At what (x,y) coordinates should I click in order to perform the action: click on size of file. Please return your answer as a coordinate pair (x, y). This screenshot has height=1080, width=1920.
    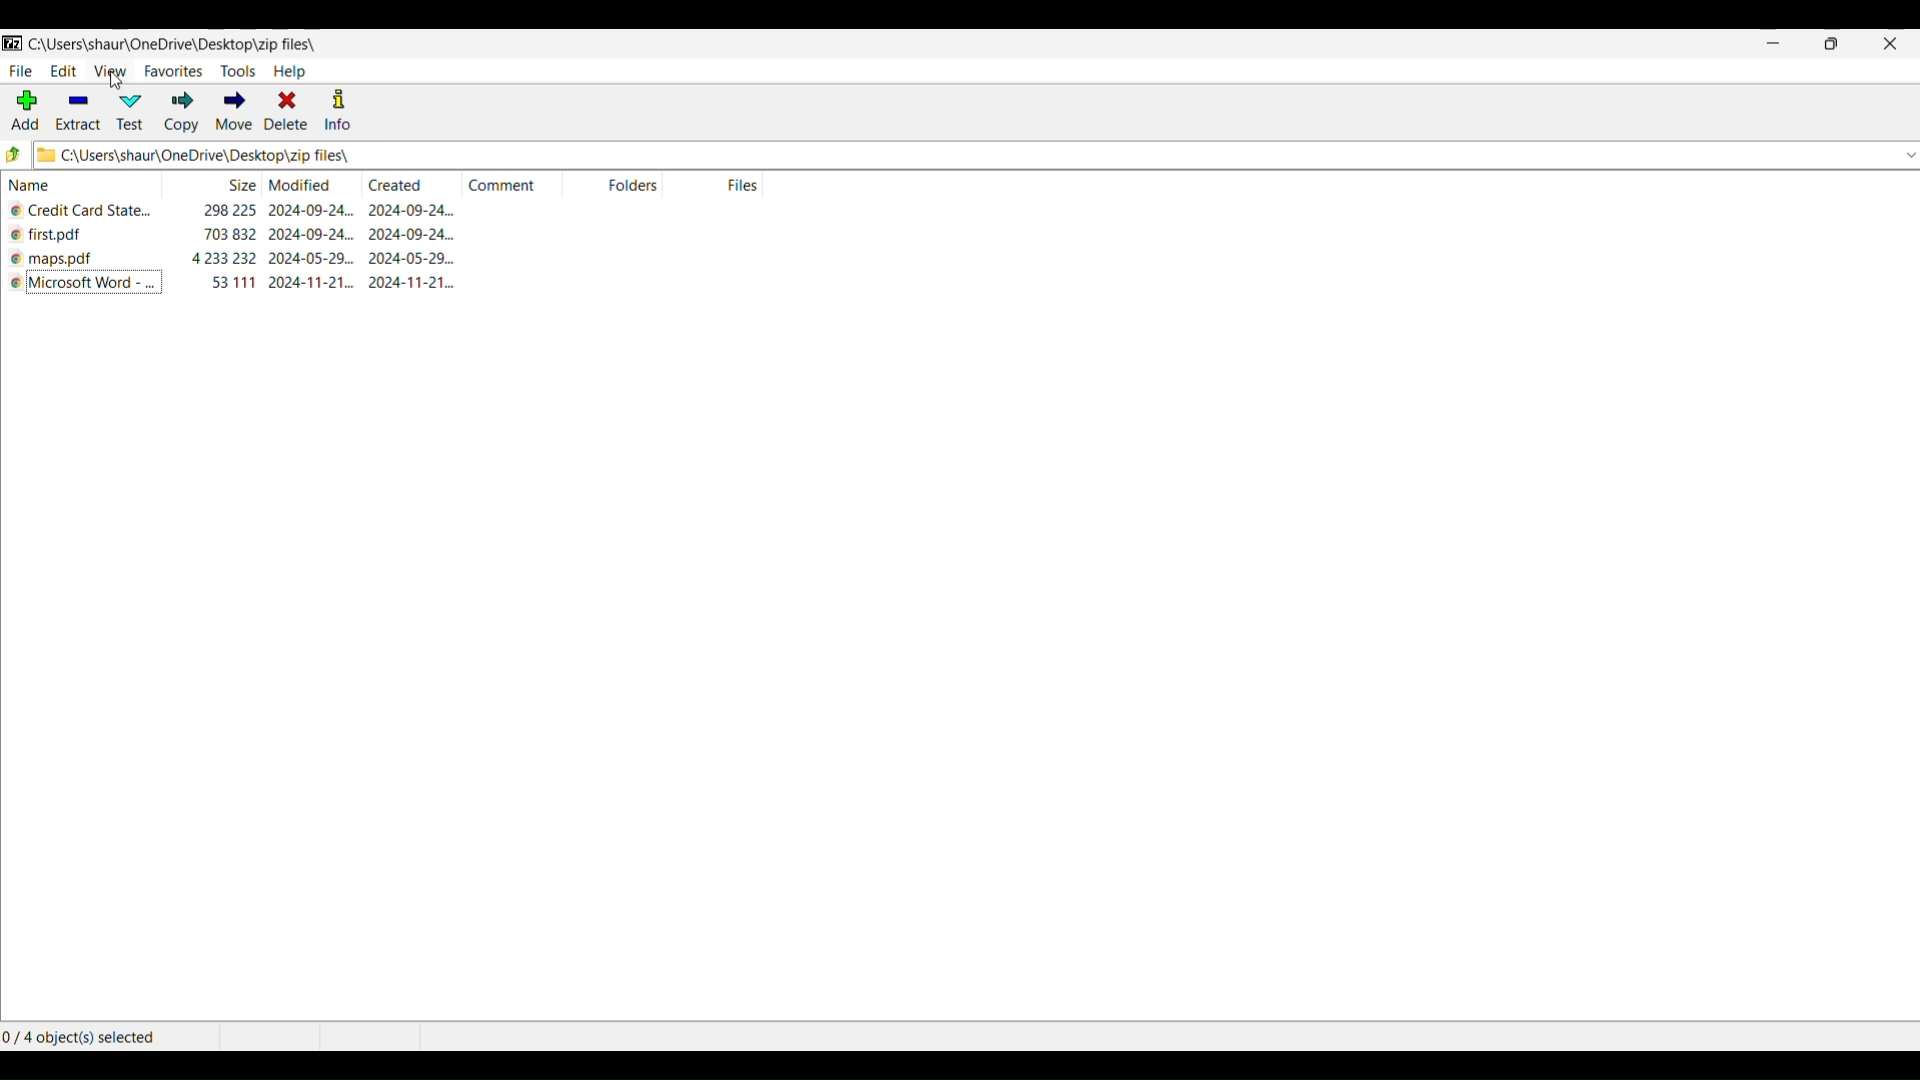
    Looking at the image, I should click on (231, 236).